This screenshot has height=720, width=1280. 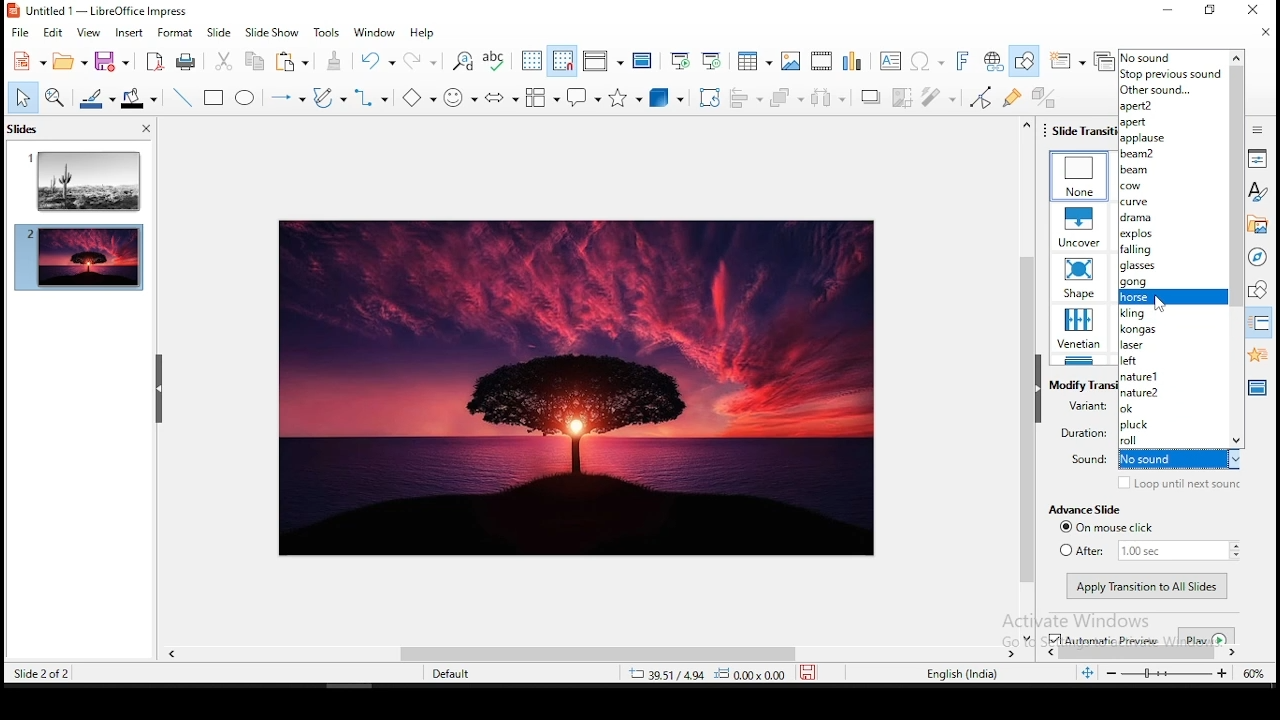 What do you see at coordinates (1174, 140) in the screenshot?
I see `applause` at bounding box center [1174, 140].